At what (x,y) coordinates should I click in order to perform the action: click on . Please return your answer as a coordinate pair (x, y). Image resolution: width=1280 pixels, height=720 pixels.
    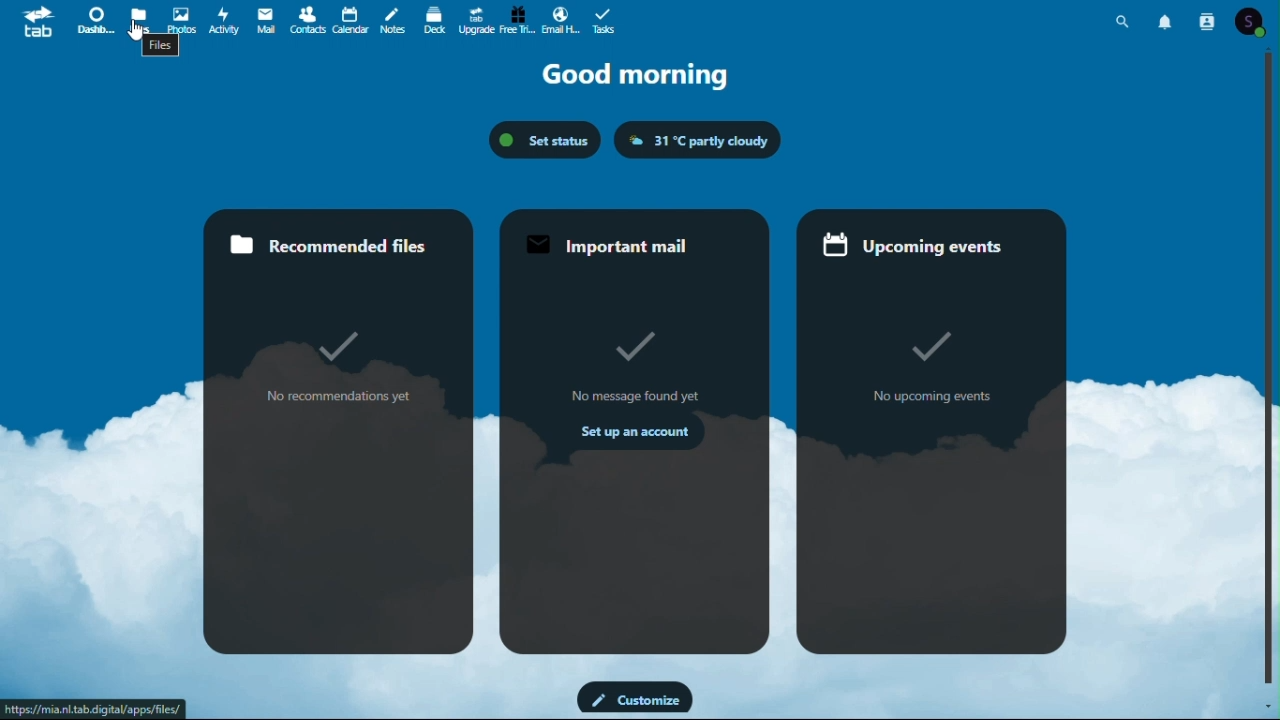
    Looking at the image, I should click on (640, 346).